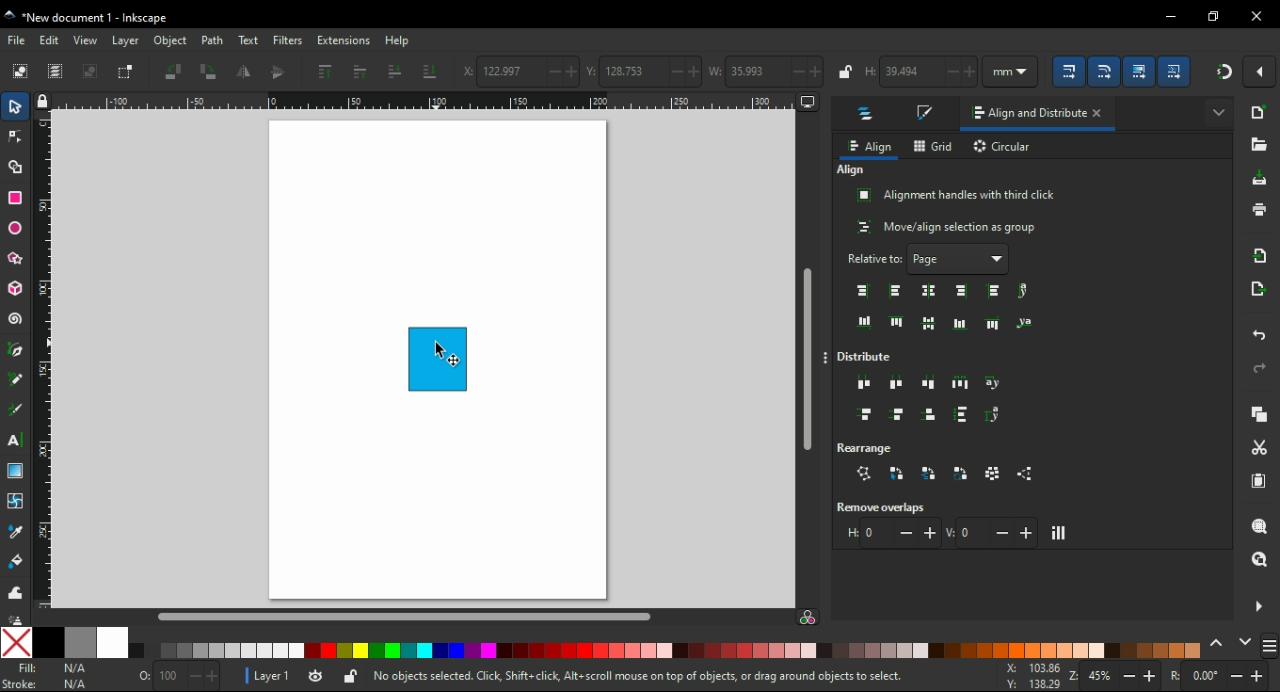 Image resolution: width=1280 pixels, height=692 pixels. I want to click on exchange positions of selected objects - rotate around center point, so click(962, 472).